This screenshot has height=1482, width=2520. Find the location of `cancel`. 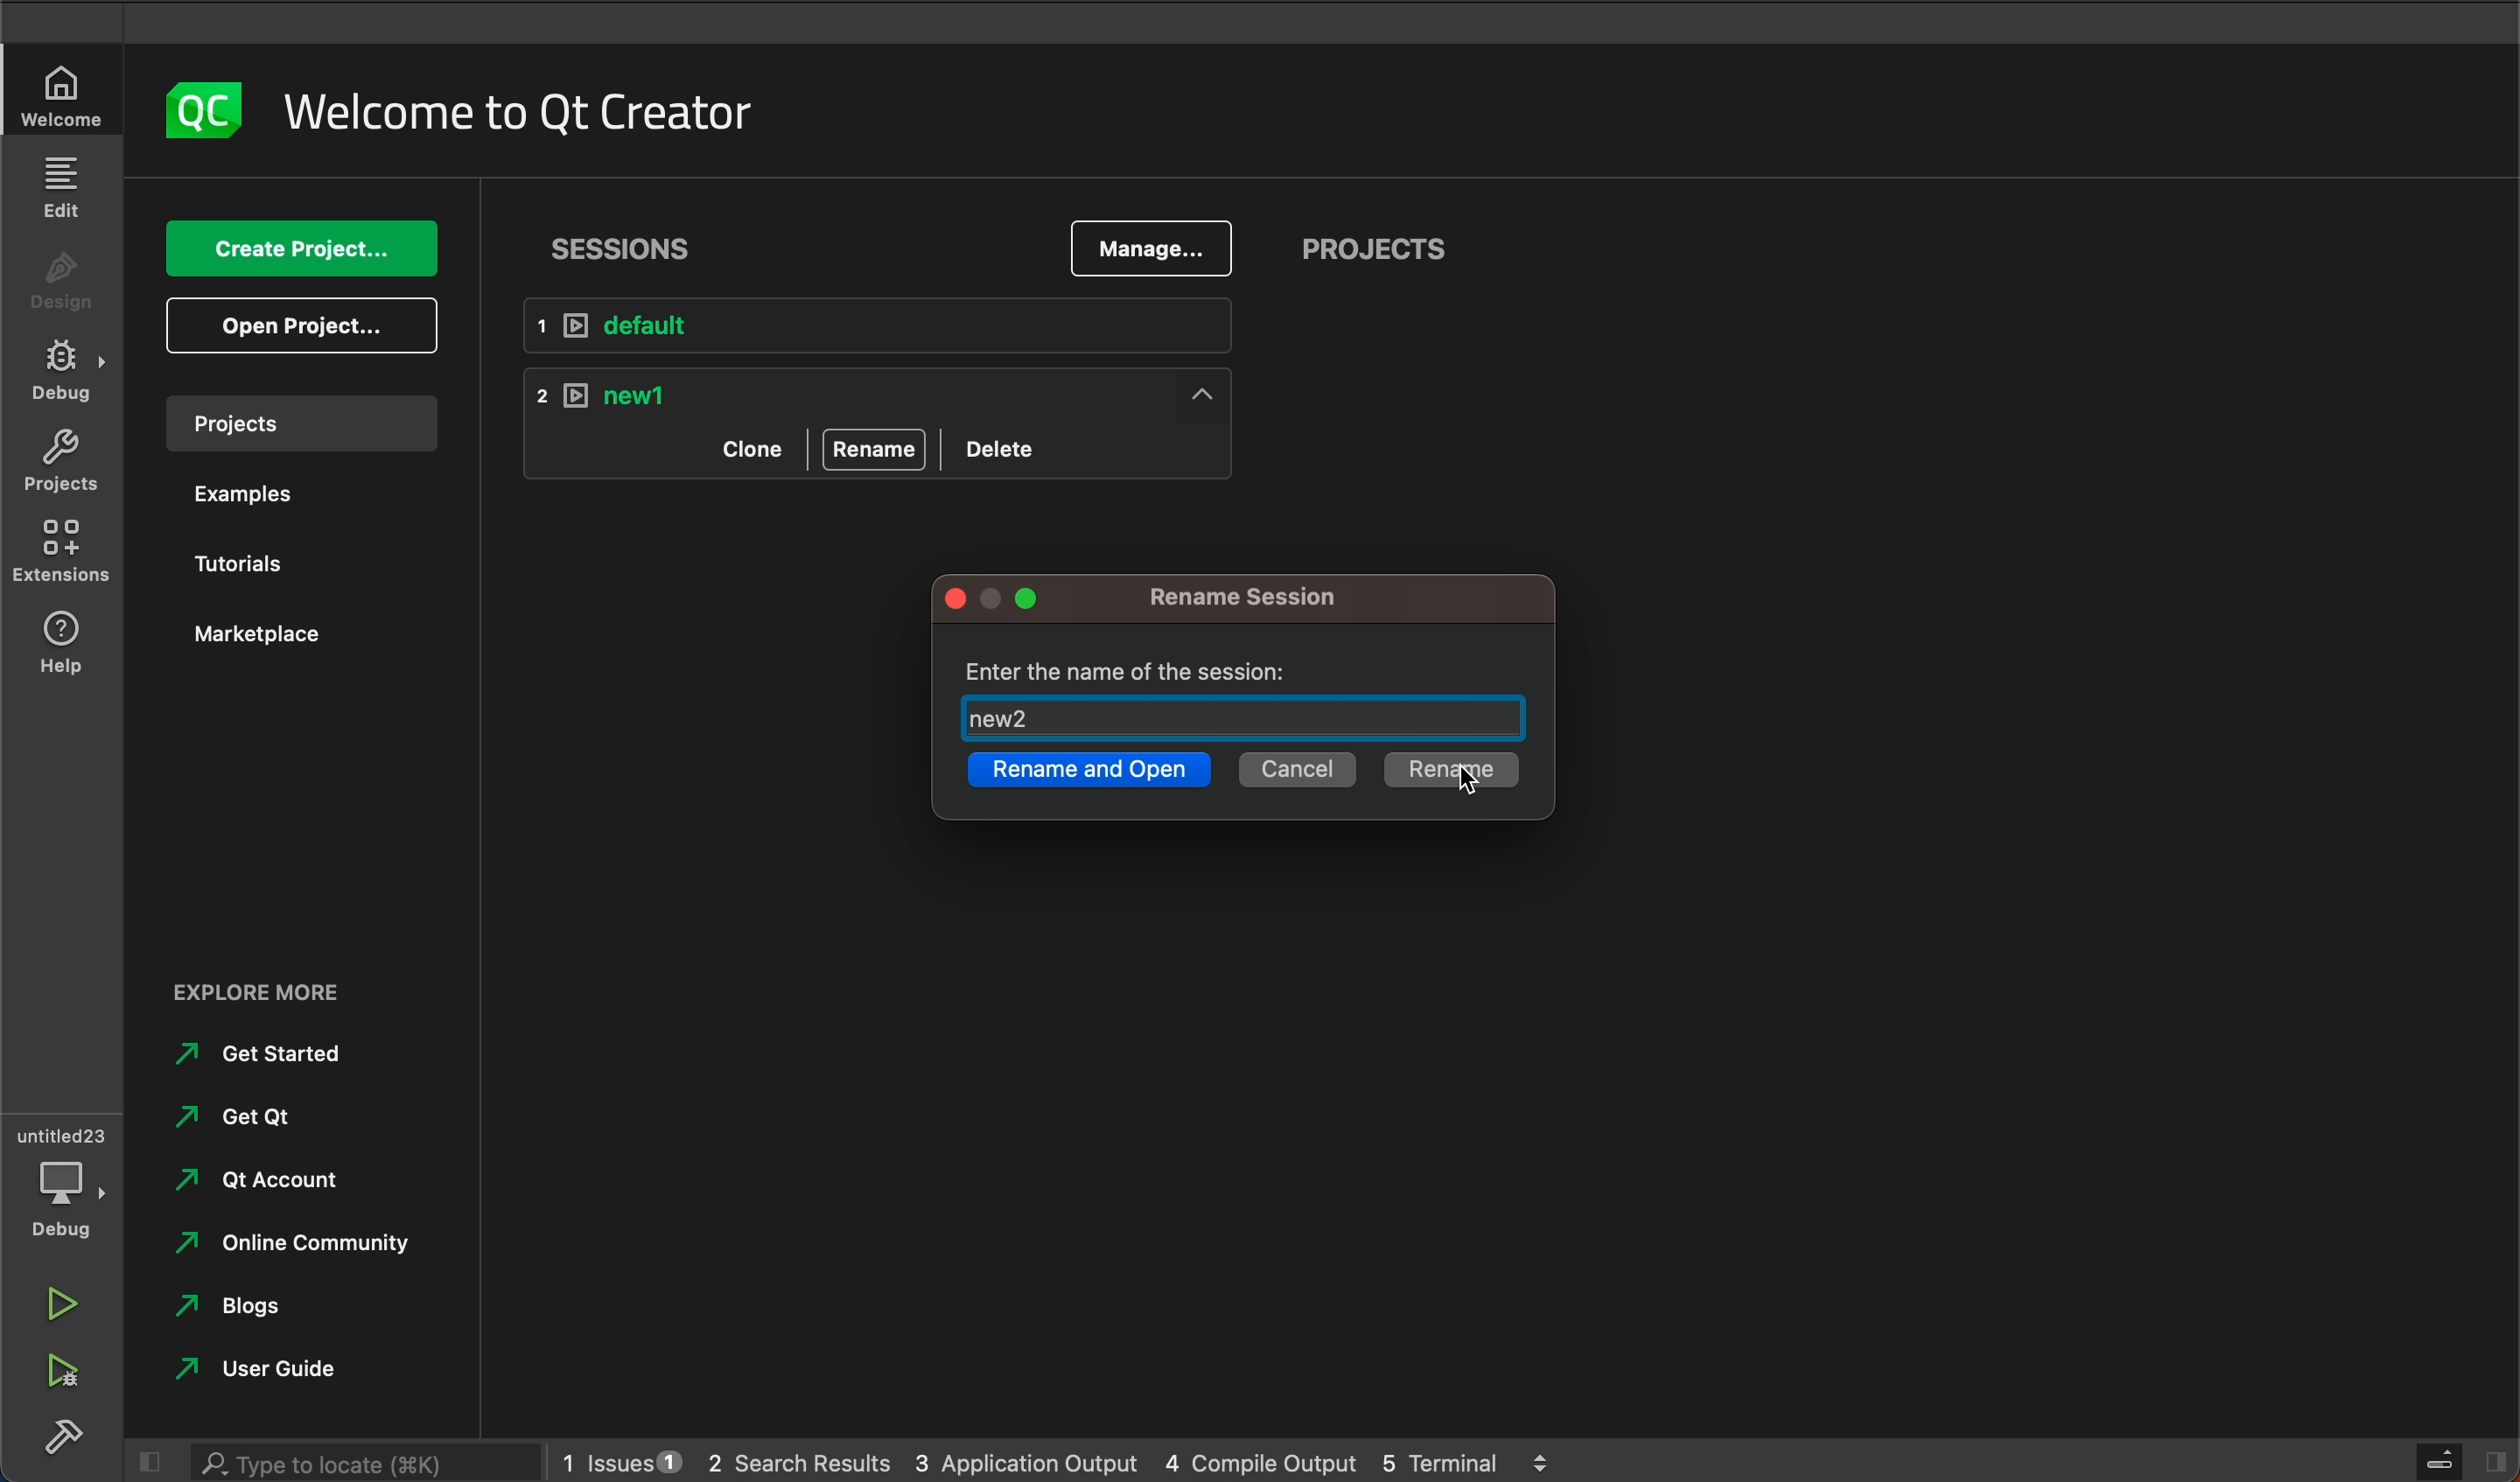

cancel is located at coordinates (1295, 773).